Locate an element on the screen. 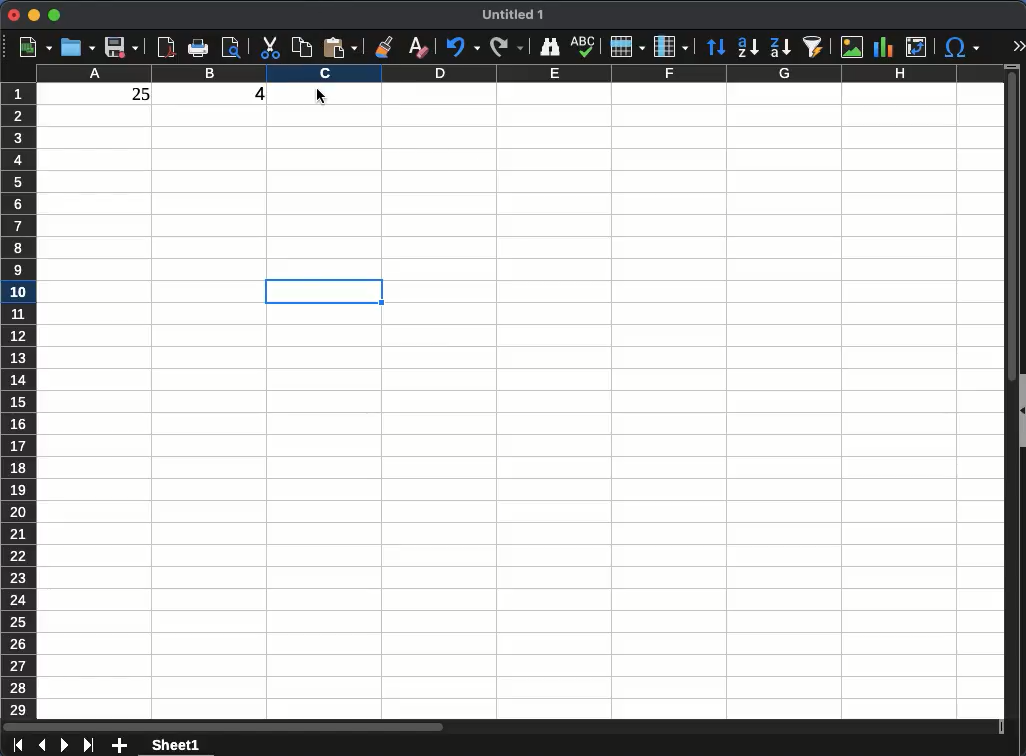  scroll is located at coordinates (1004, 401).